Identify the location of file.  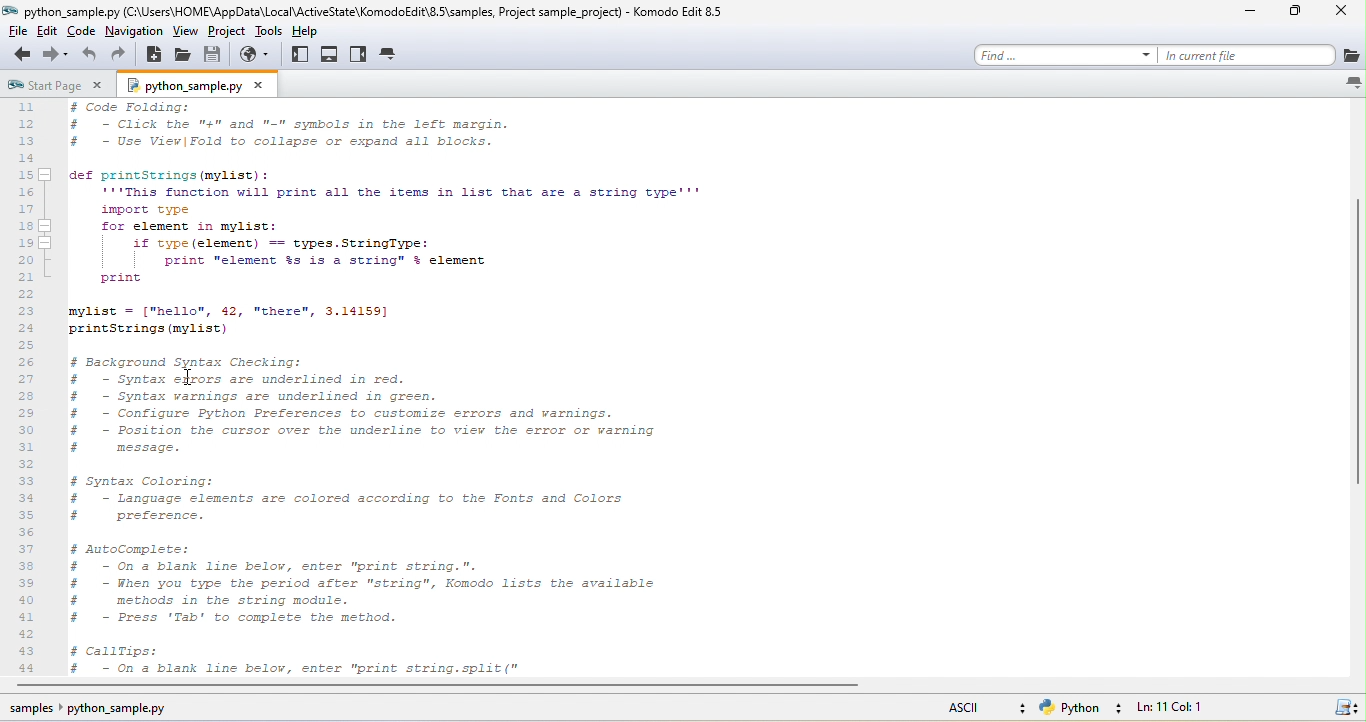
(16, 33).